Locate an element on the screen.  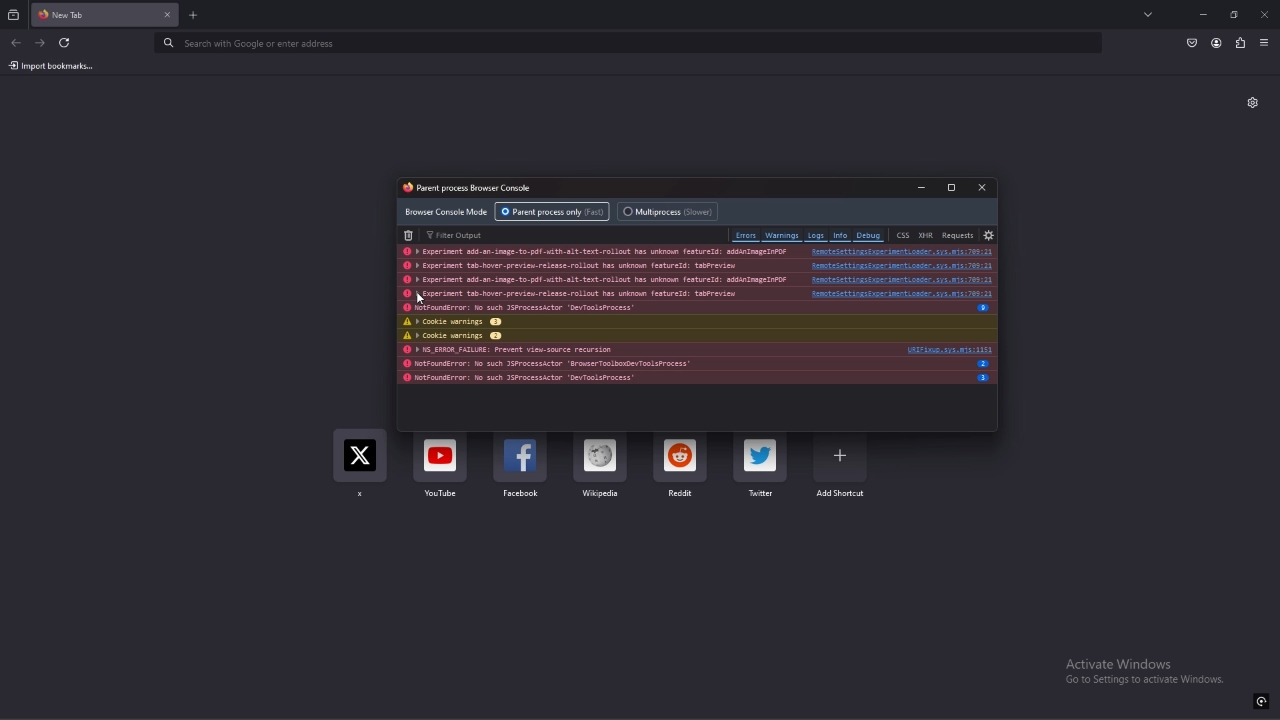
resize is located at coordinates (1234, 14).